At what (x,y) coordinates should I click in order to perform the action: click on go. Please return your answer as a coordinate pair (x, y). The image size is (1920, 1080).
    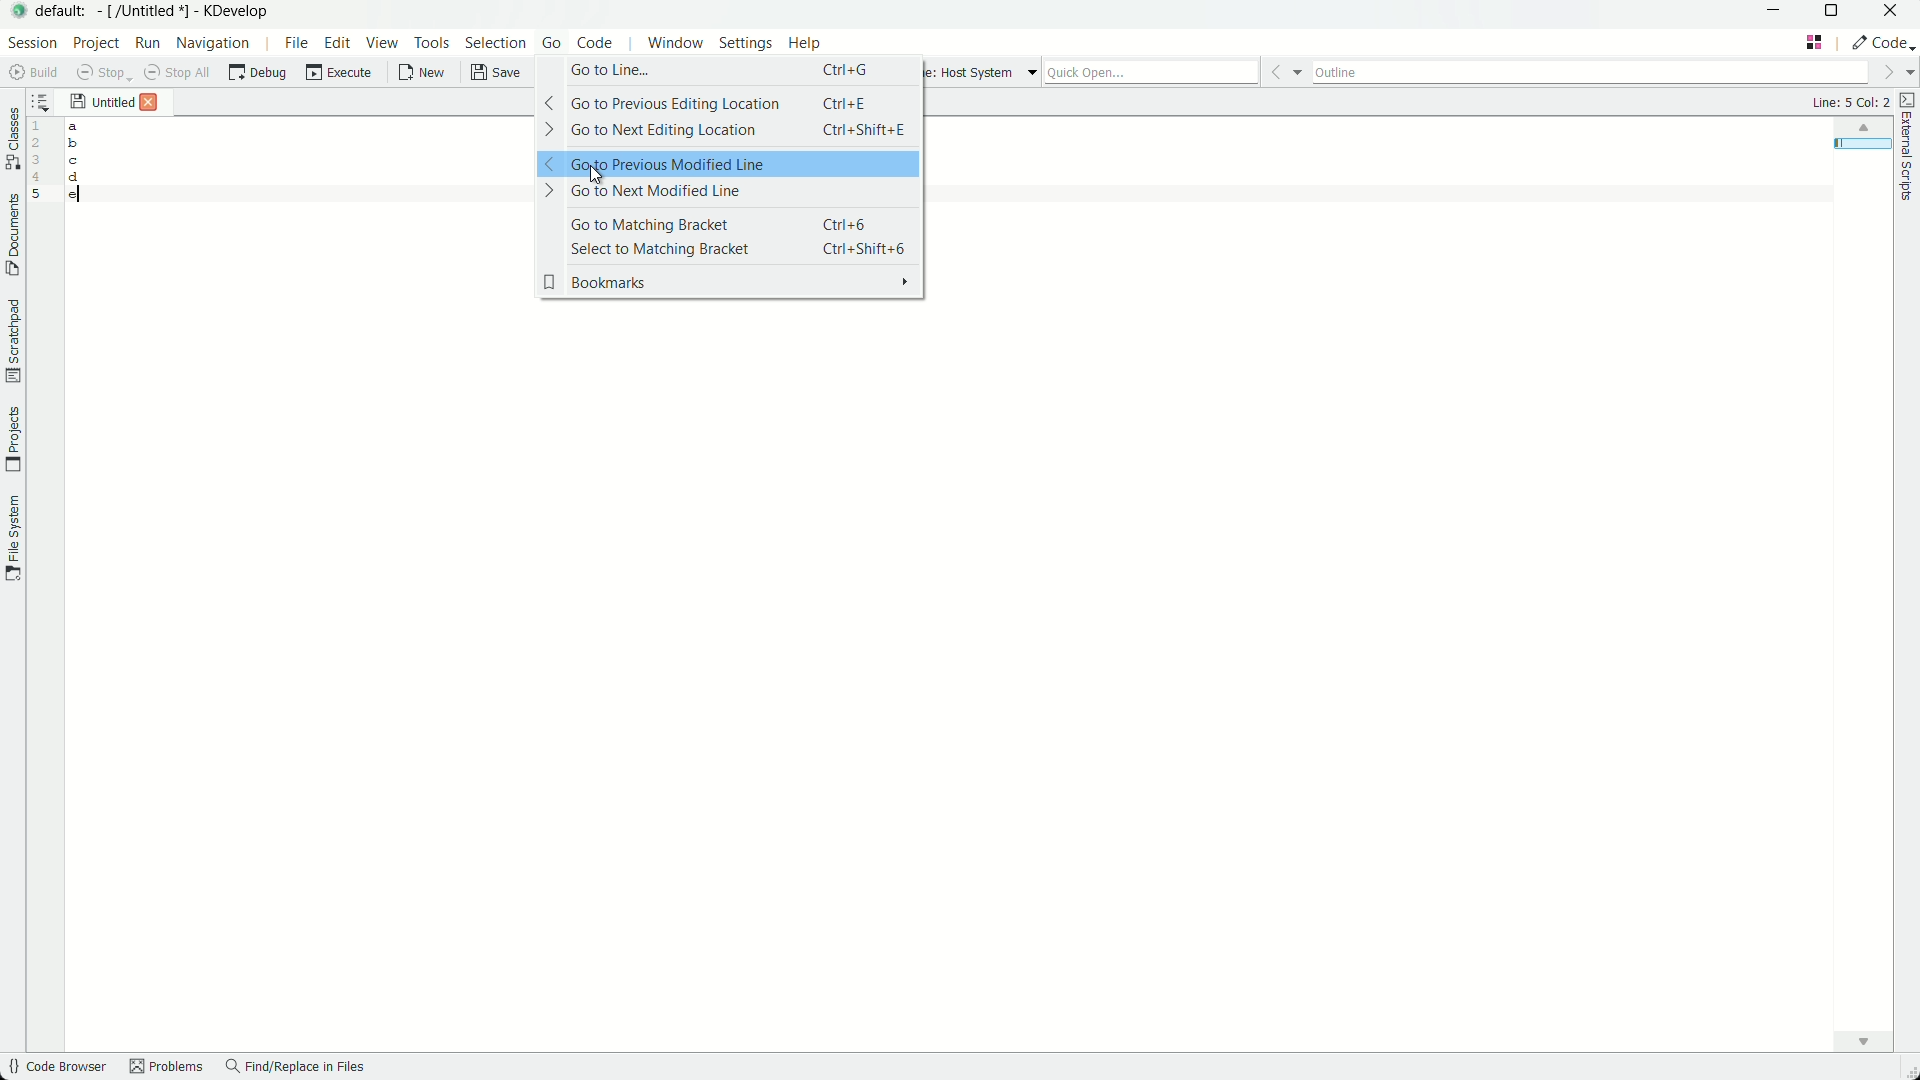
    Looking at the image, I should click on (550, 46).